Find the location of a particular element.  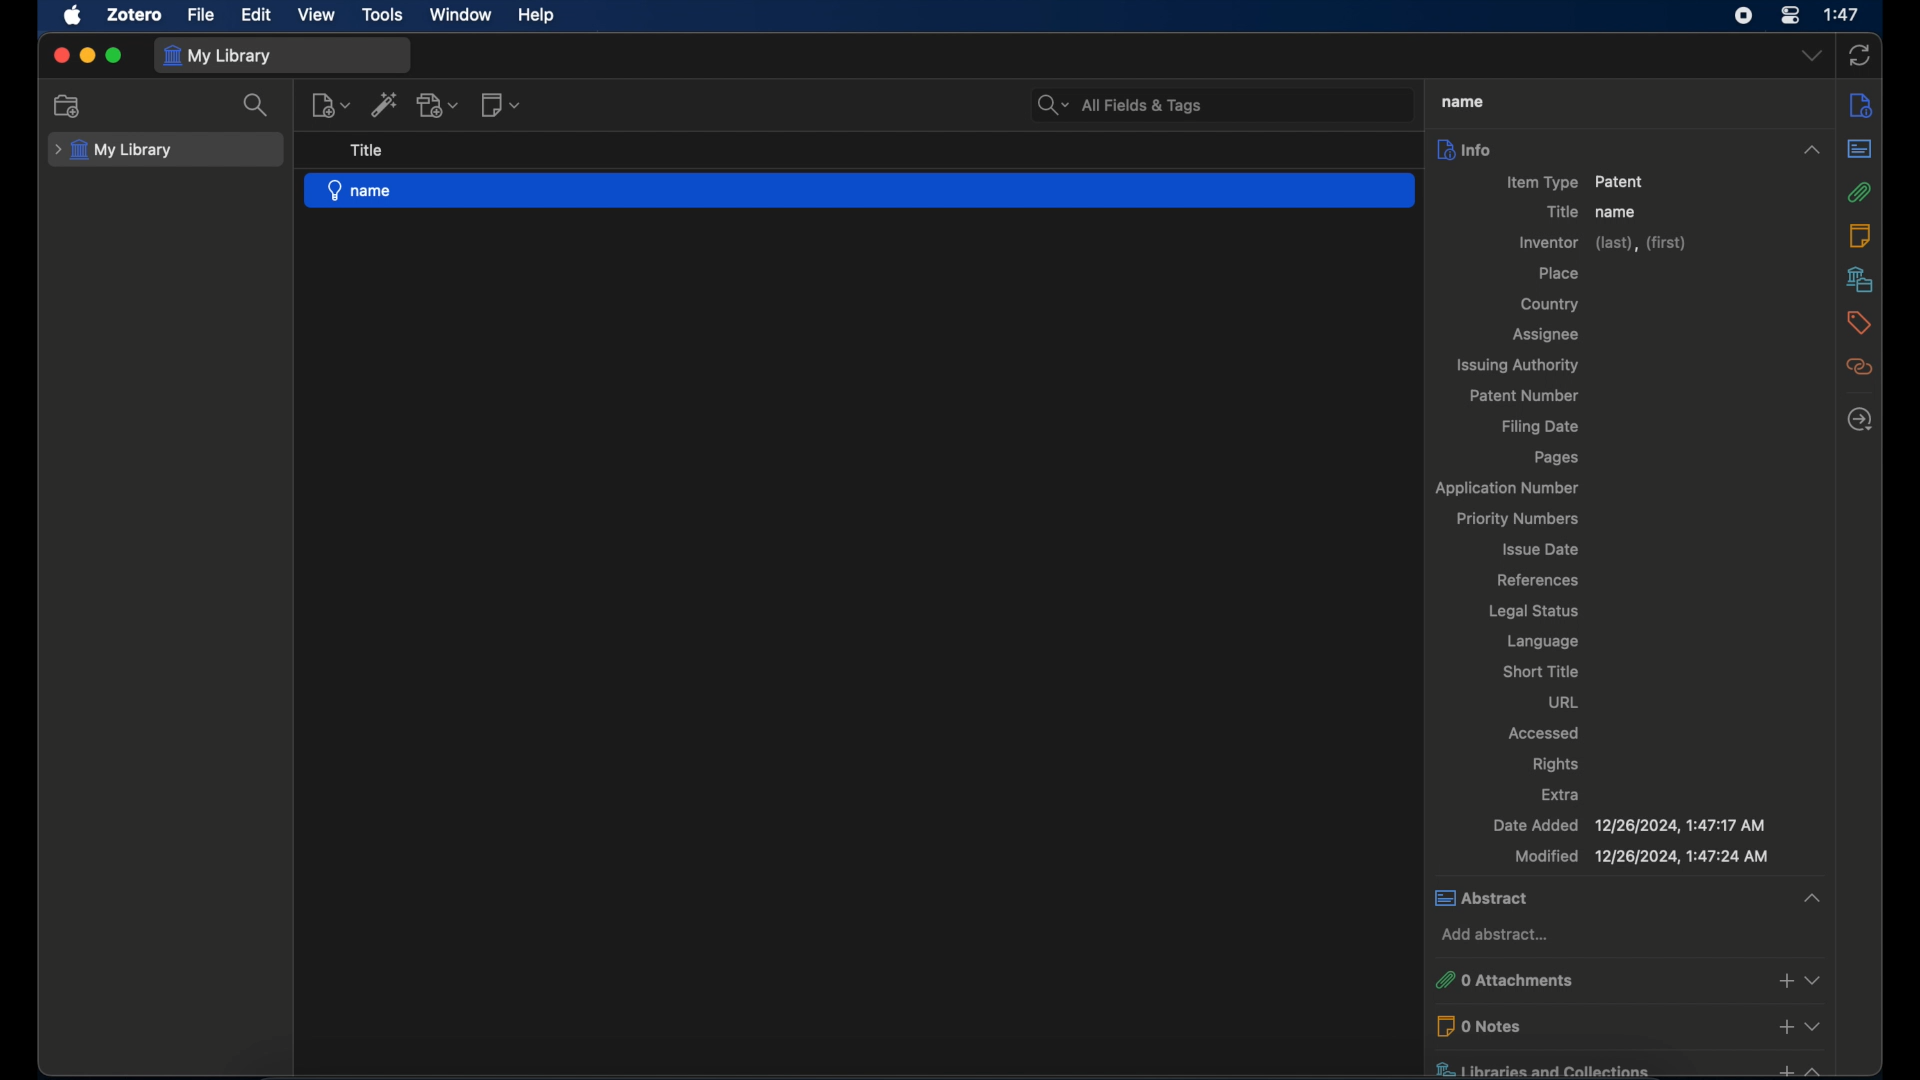

Collapse or expand  is located at coordinates (1811, 898).